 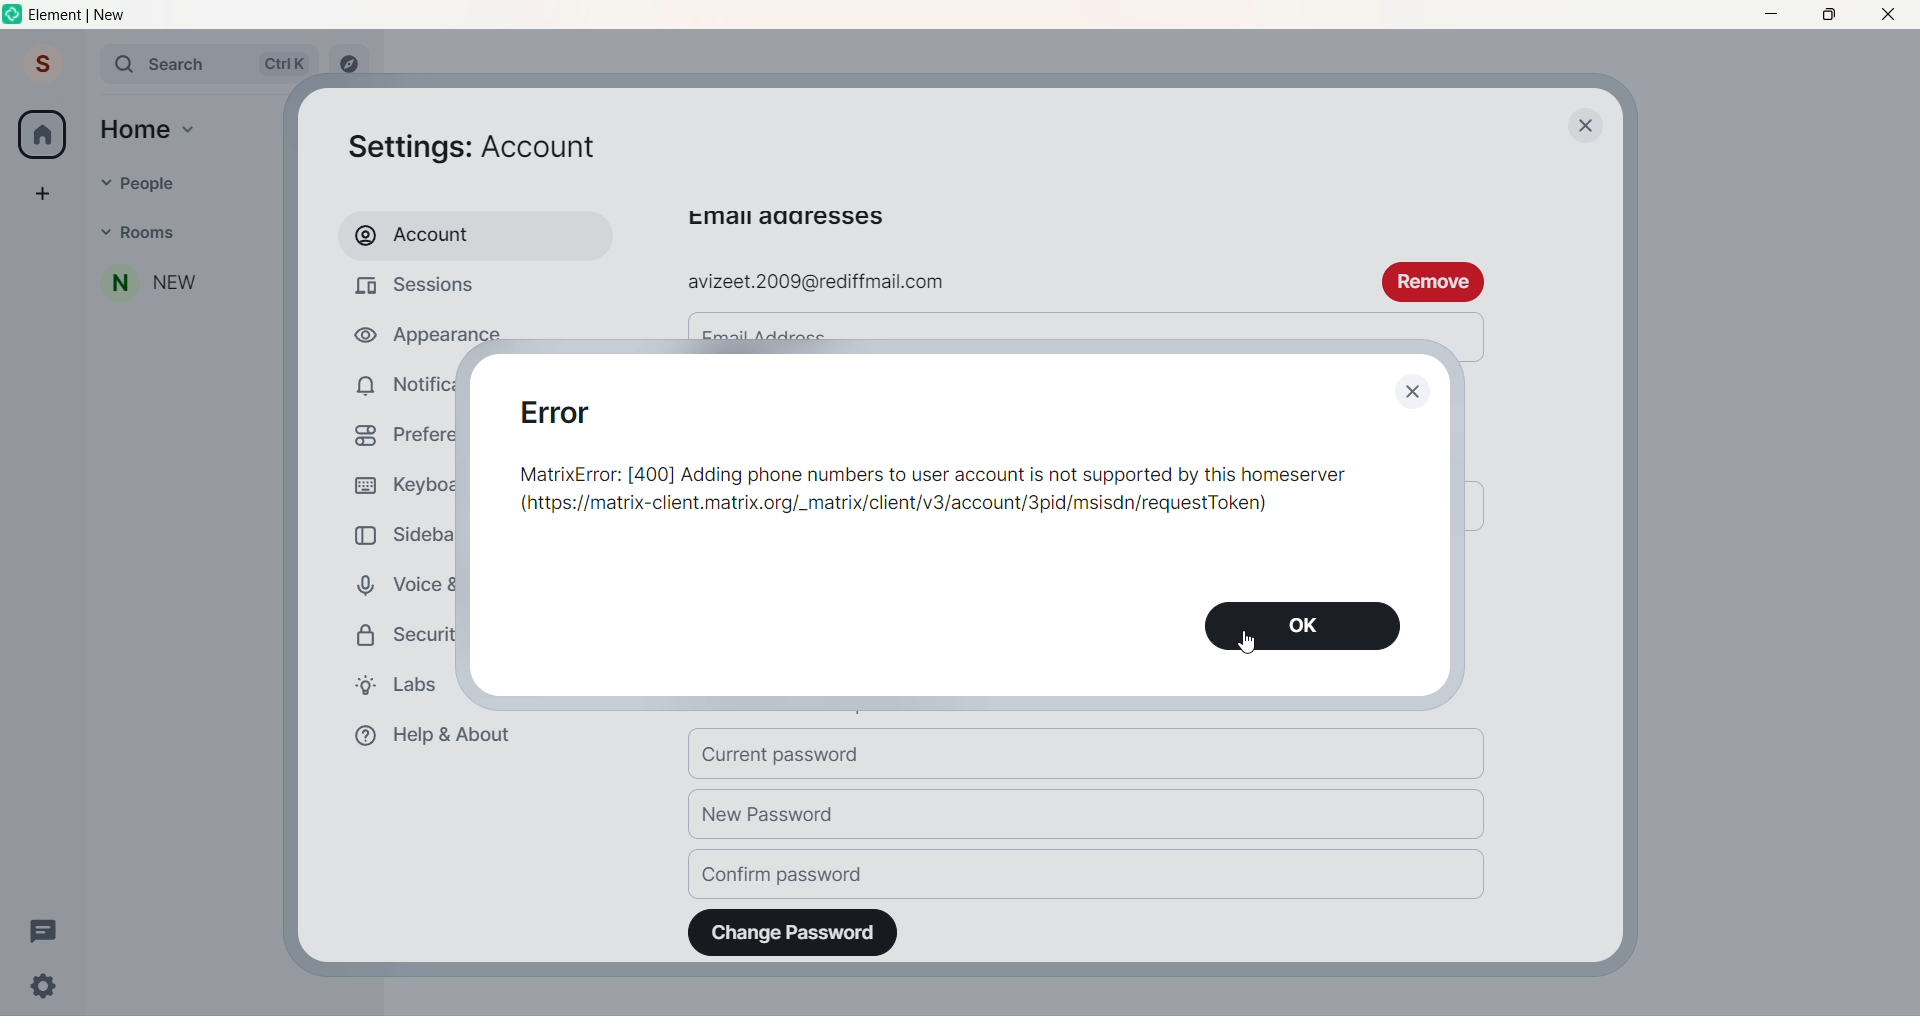 What do you see at coordinates (1090, 755) in the screenshot?
I see `Current Password` at bounding box center [1090, 755].